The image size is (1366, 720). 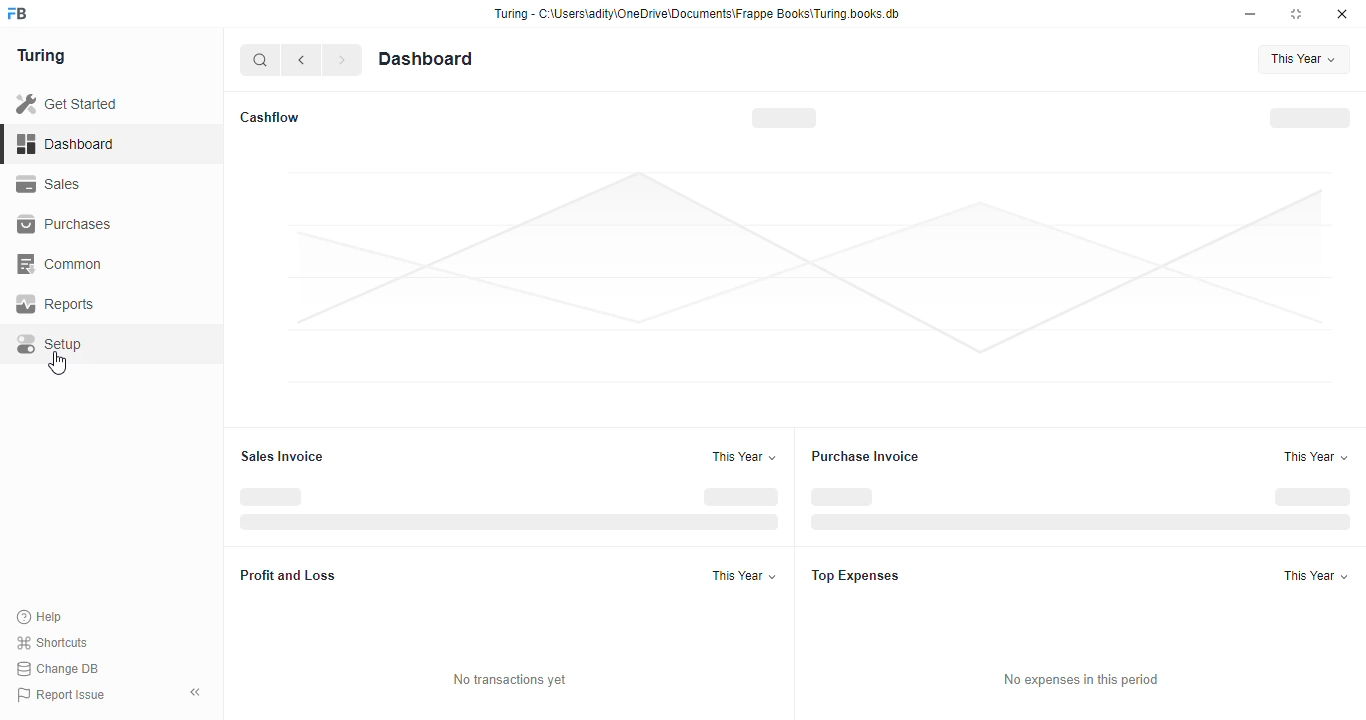 I want to click on Dashboard, so click(x=427, y=59).